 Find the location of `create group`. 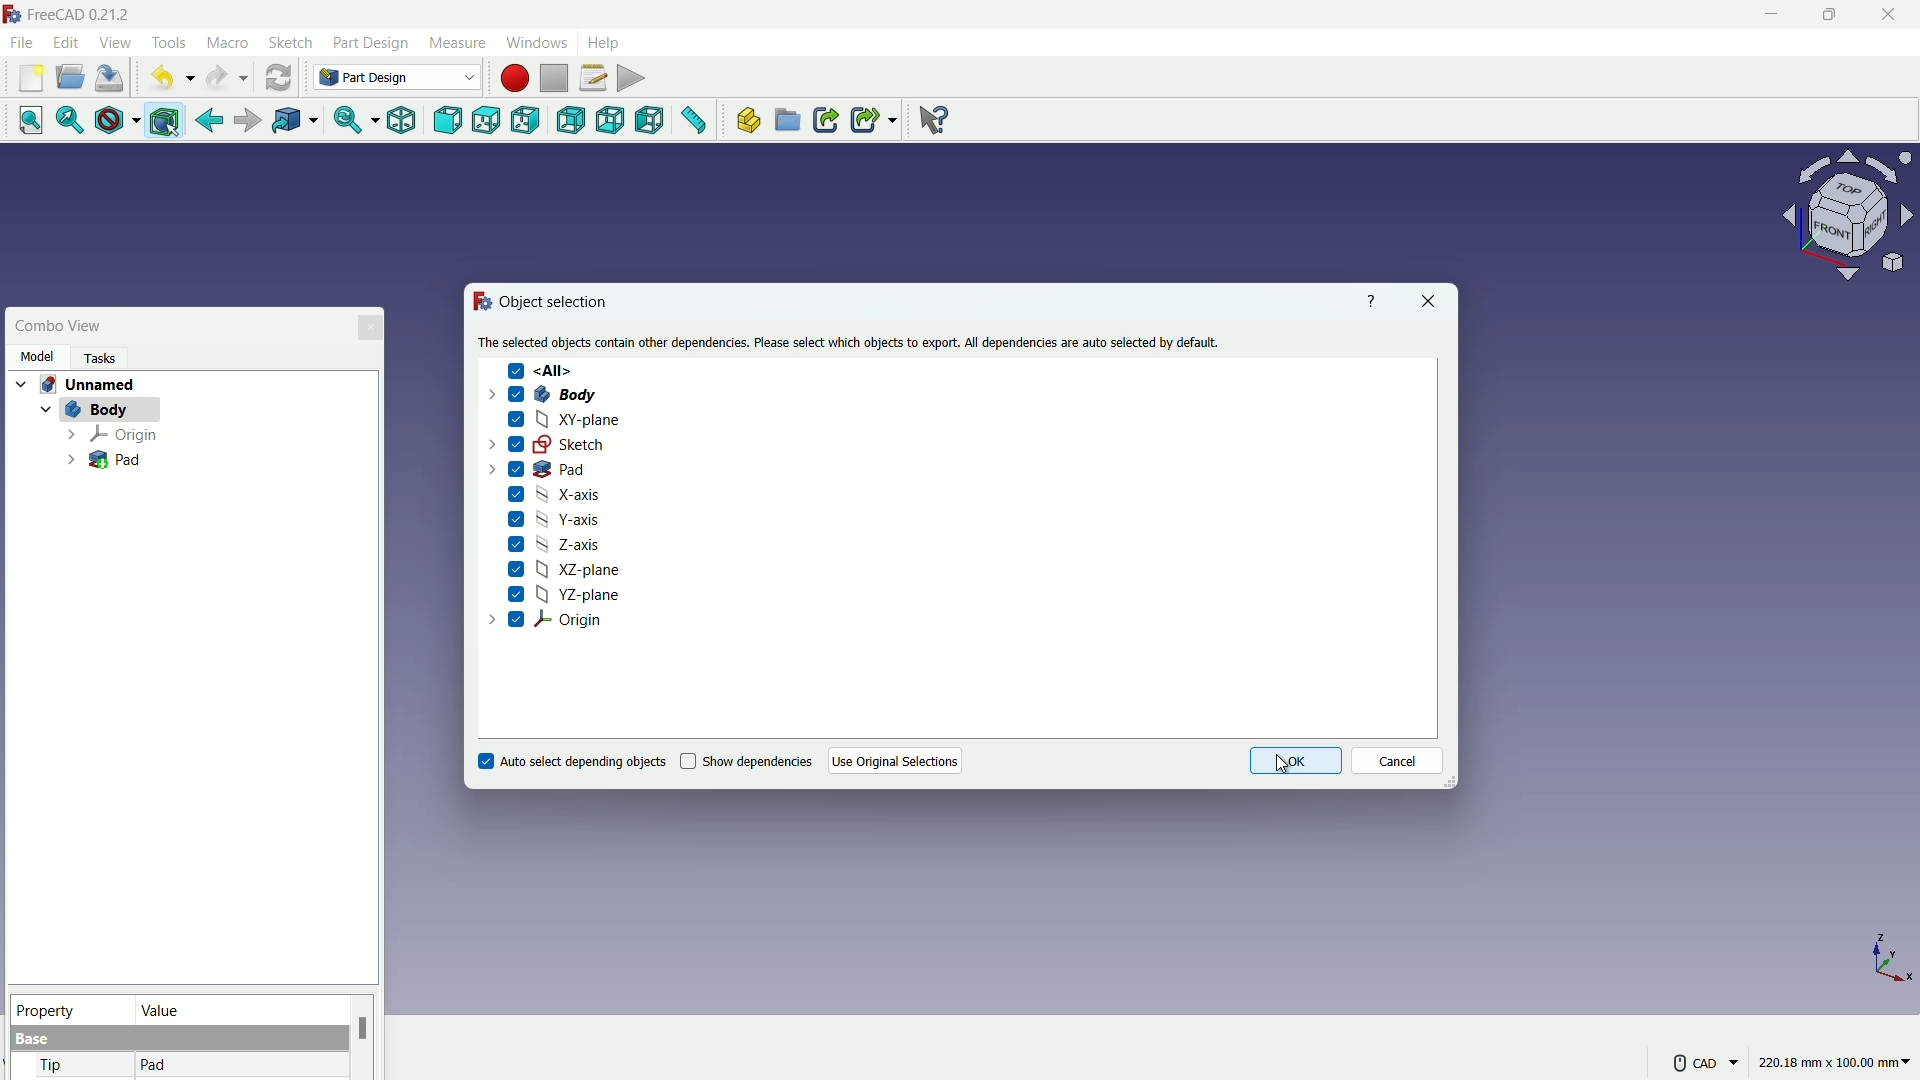

create group is located at coordinates (789, 122).